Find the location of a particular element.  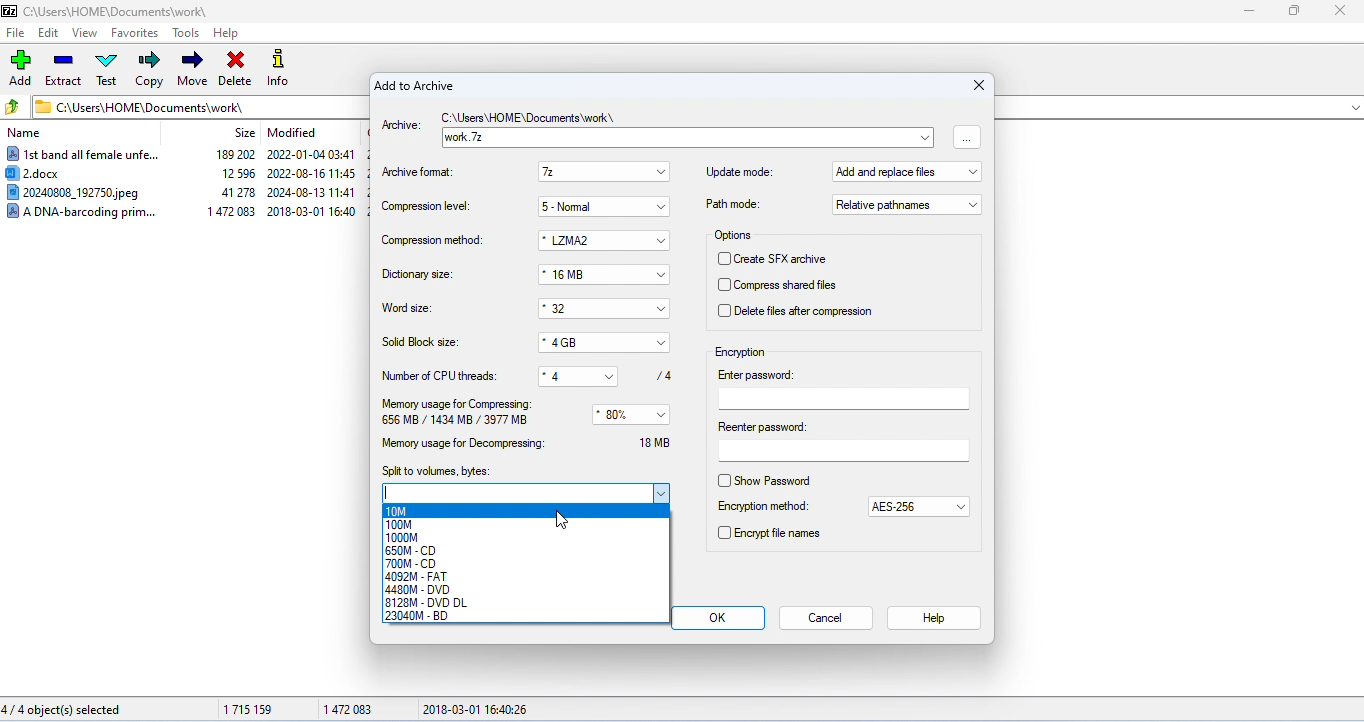

/4 is located at coordinates (660, 375).